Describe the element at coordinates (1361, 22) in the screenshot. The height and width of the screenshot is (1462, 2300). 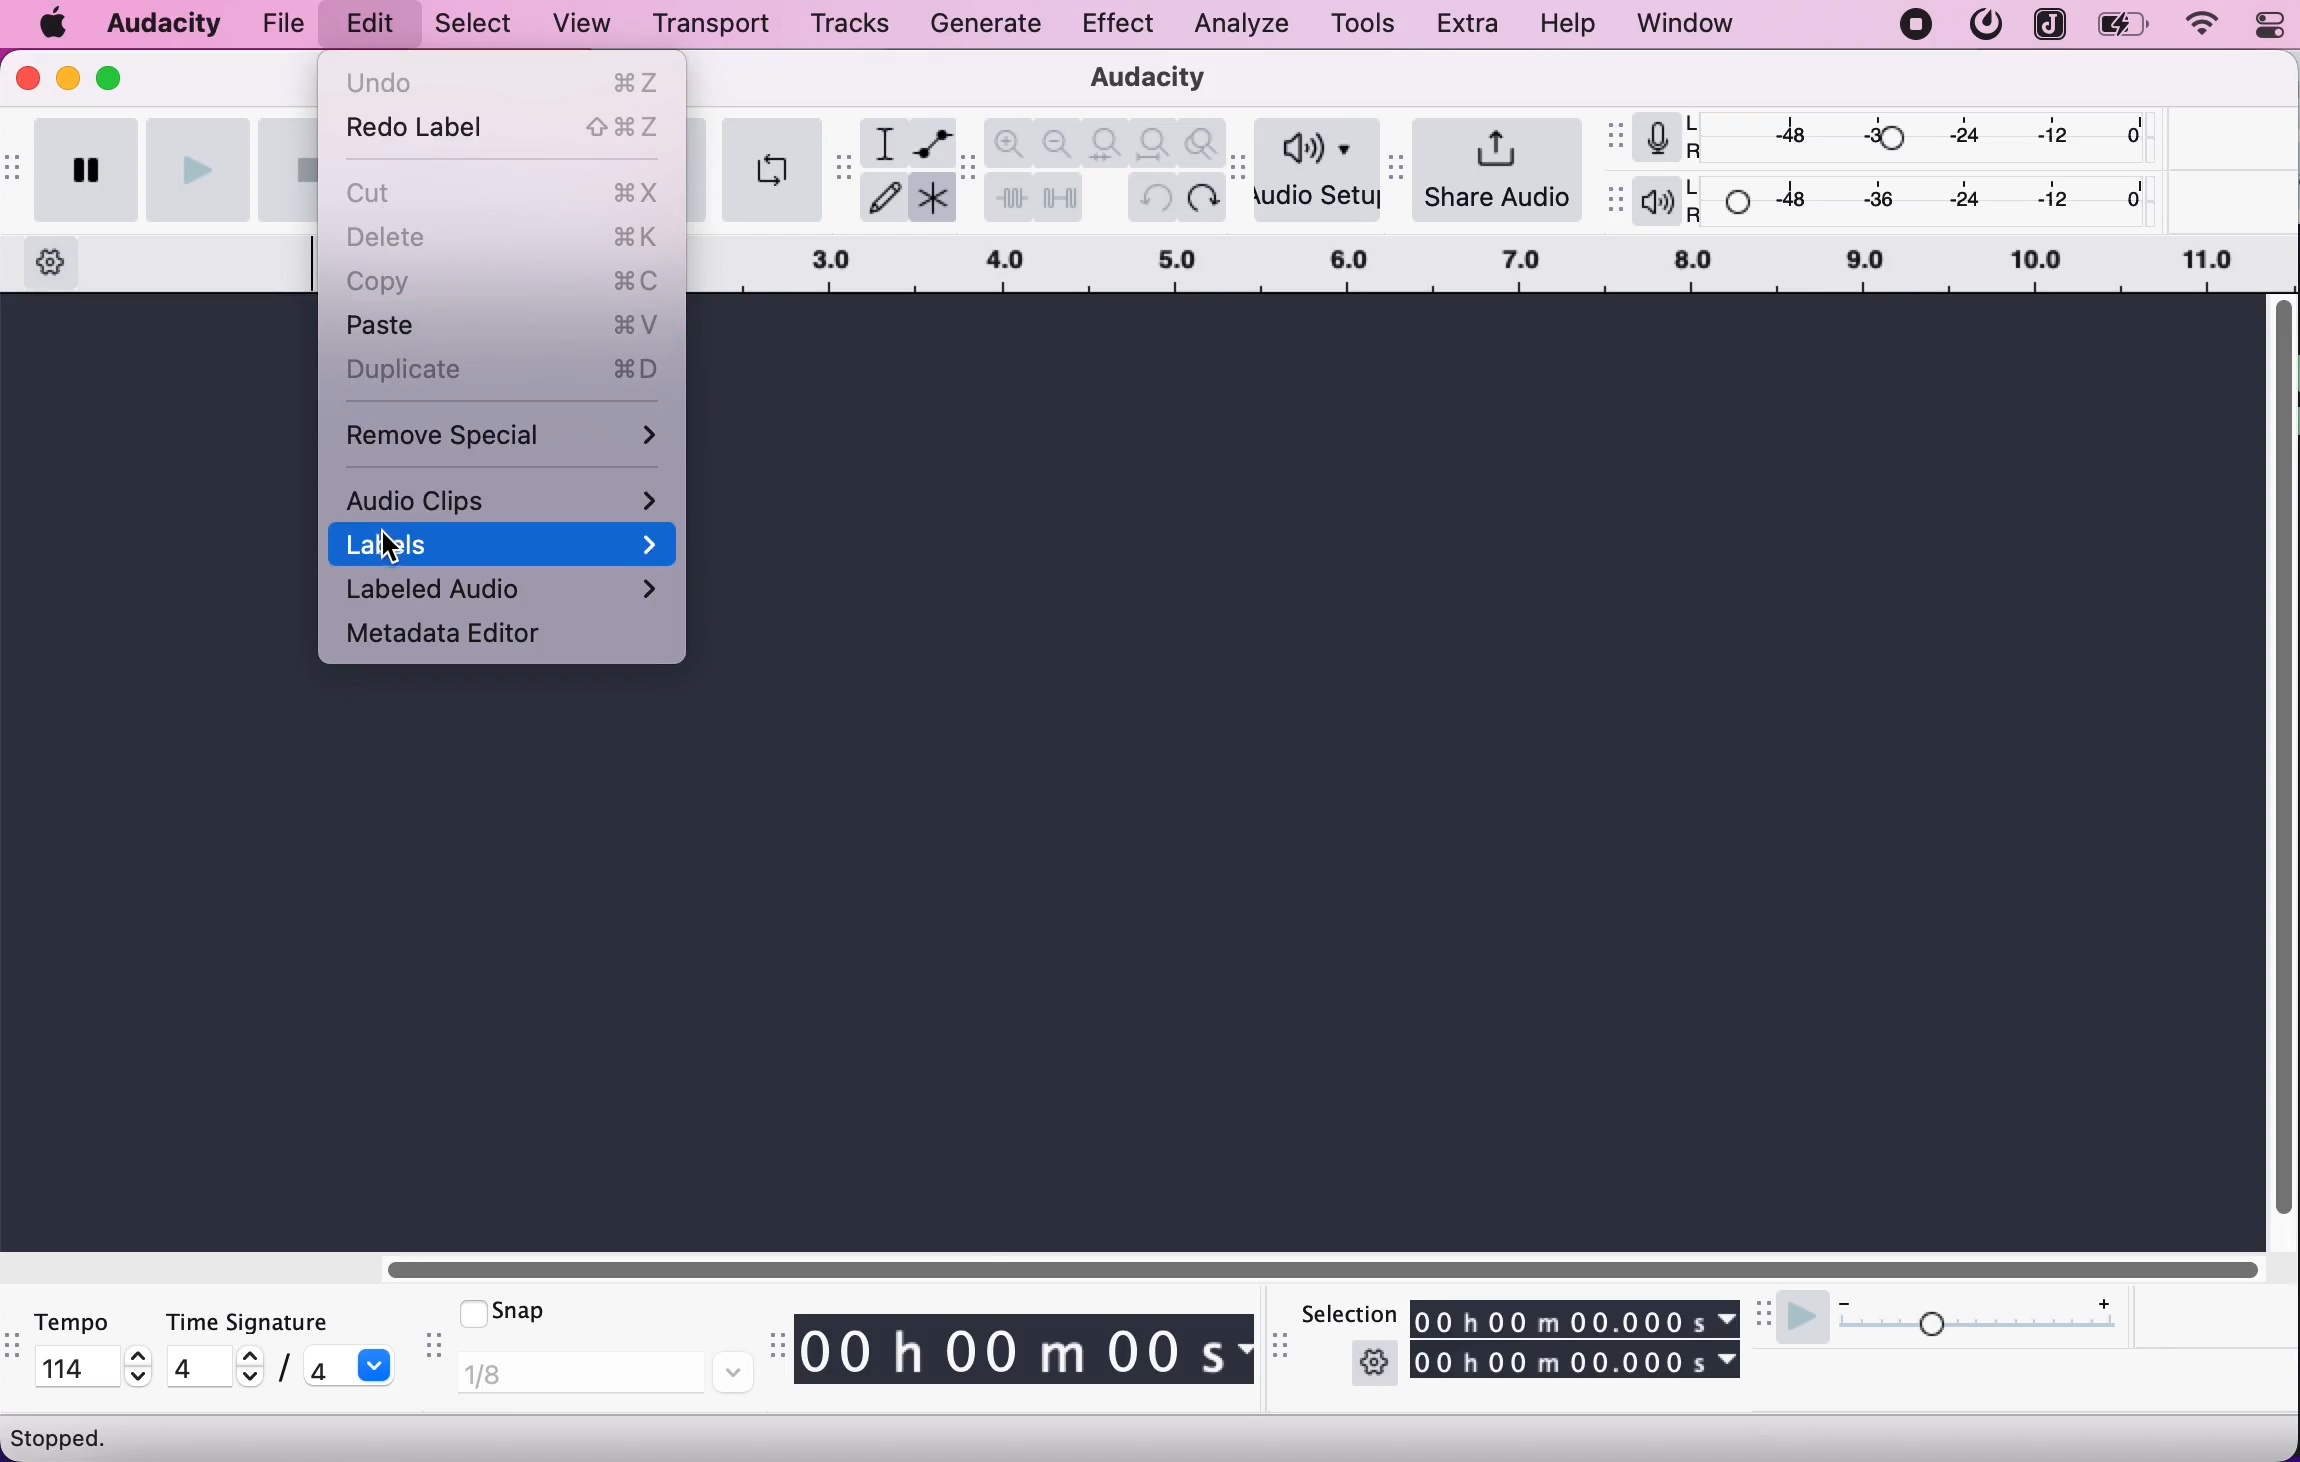
I see `tools` at that location.